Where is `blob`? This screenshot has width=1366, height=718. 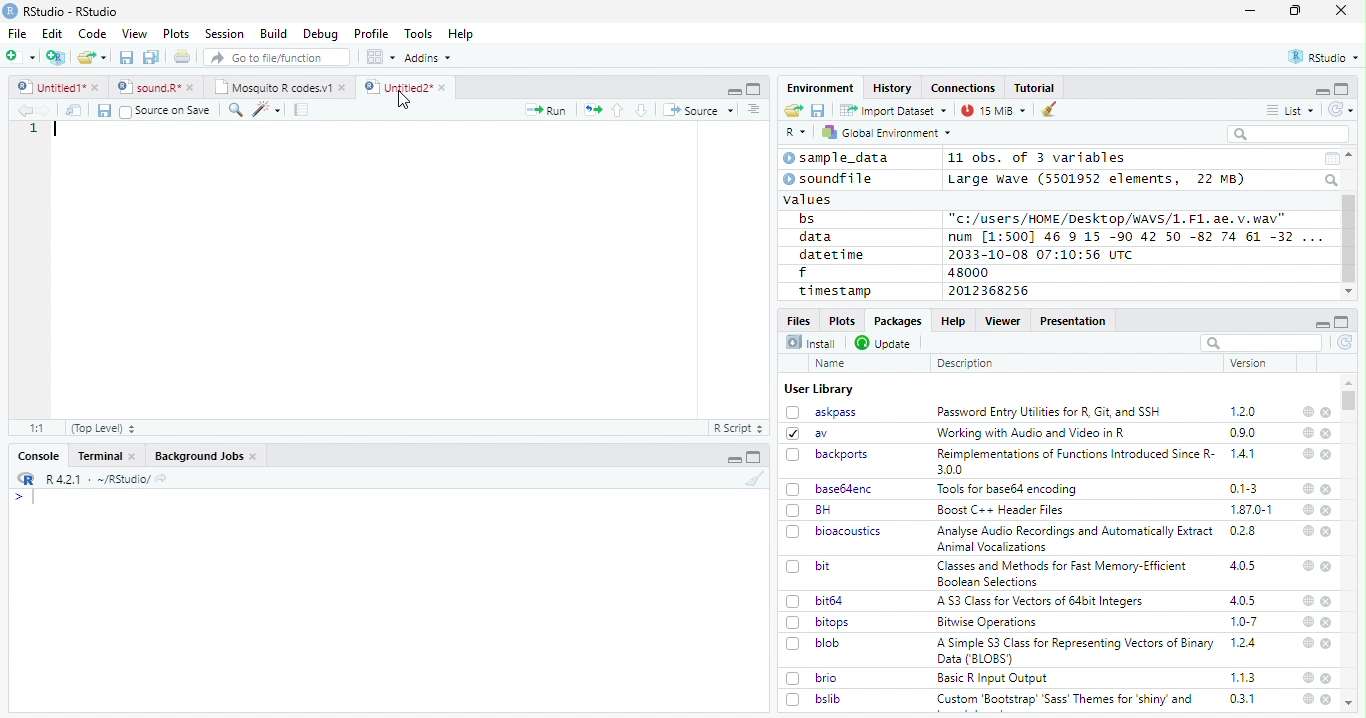
blob is located at coordinates (813, 643).